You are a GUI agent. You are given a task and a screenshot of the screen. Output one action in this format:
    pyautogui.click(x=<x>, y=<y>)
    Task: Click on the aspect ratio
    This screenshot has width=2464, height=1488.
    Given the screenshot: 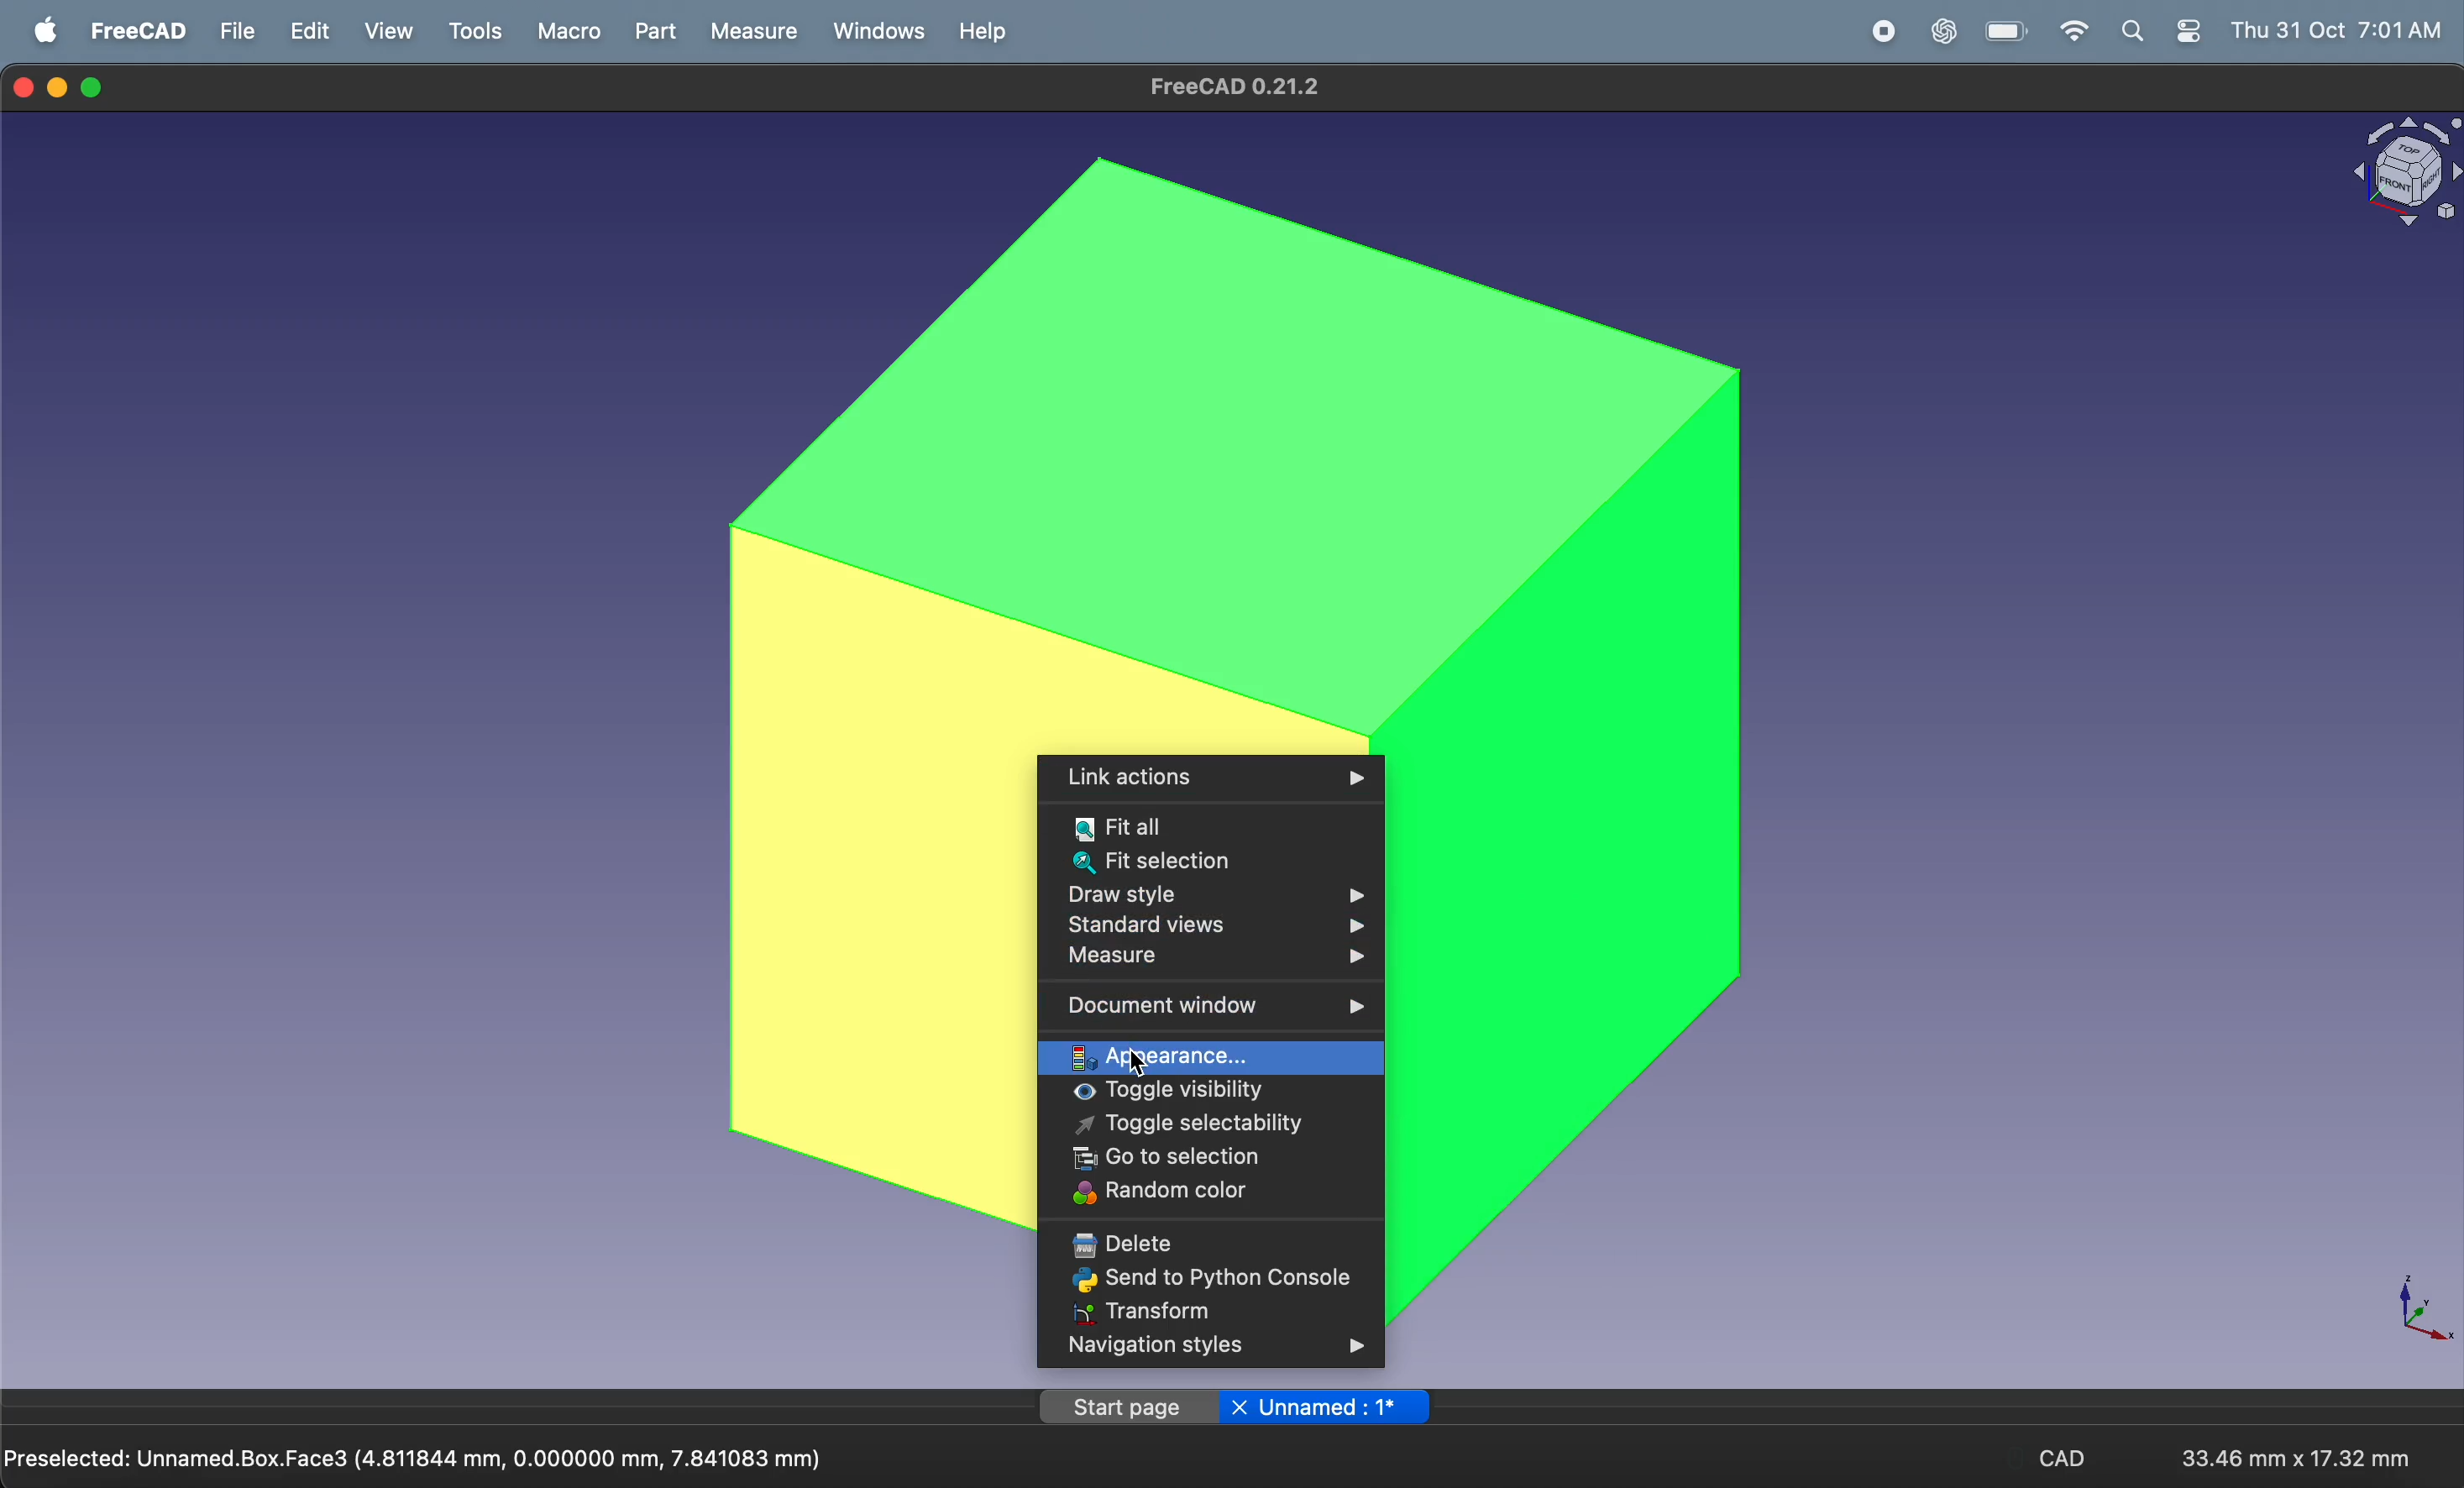 What is the action you would take?
    pyautogui.click(x=2289, y=1449)
    